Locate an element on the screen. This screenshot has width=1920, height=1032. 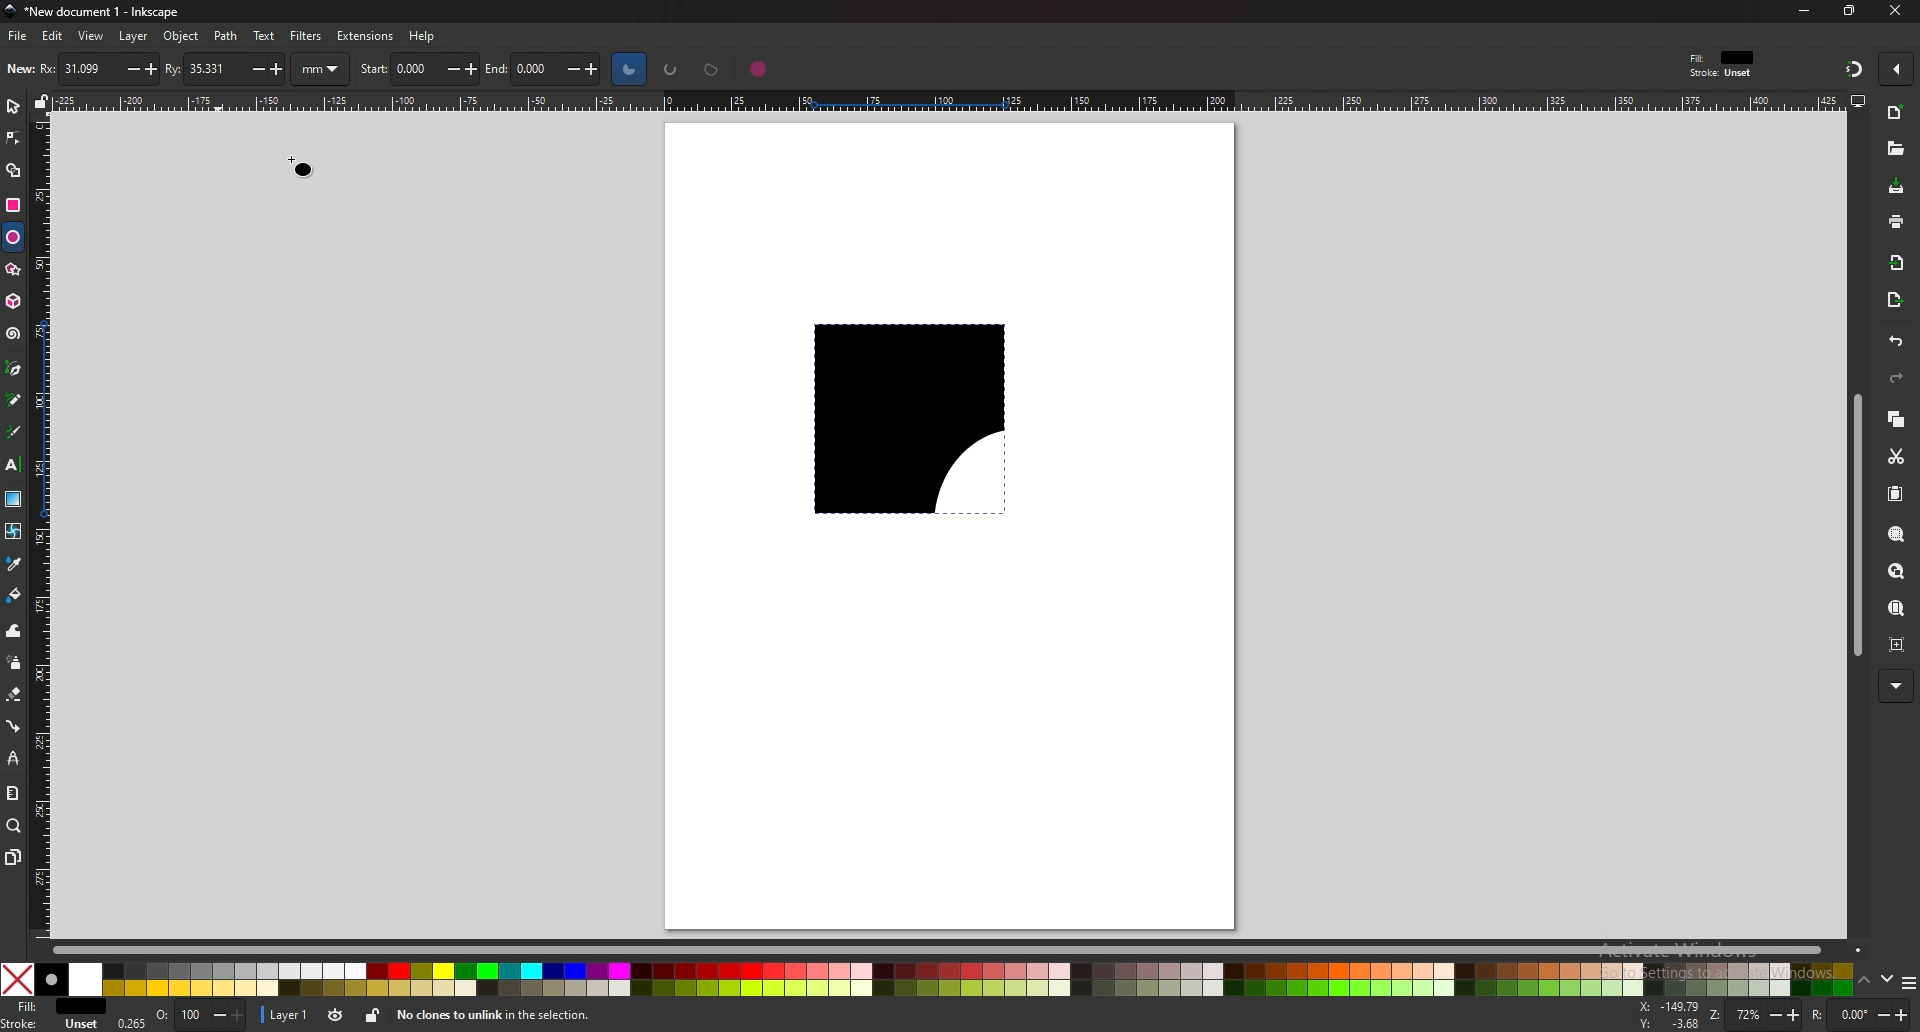
toggle lock is located at coordinates (370, 1015).